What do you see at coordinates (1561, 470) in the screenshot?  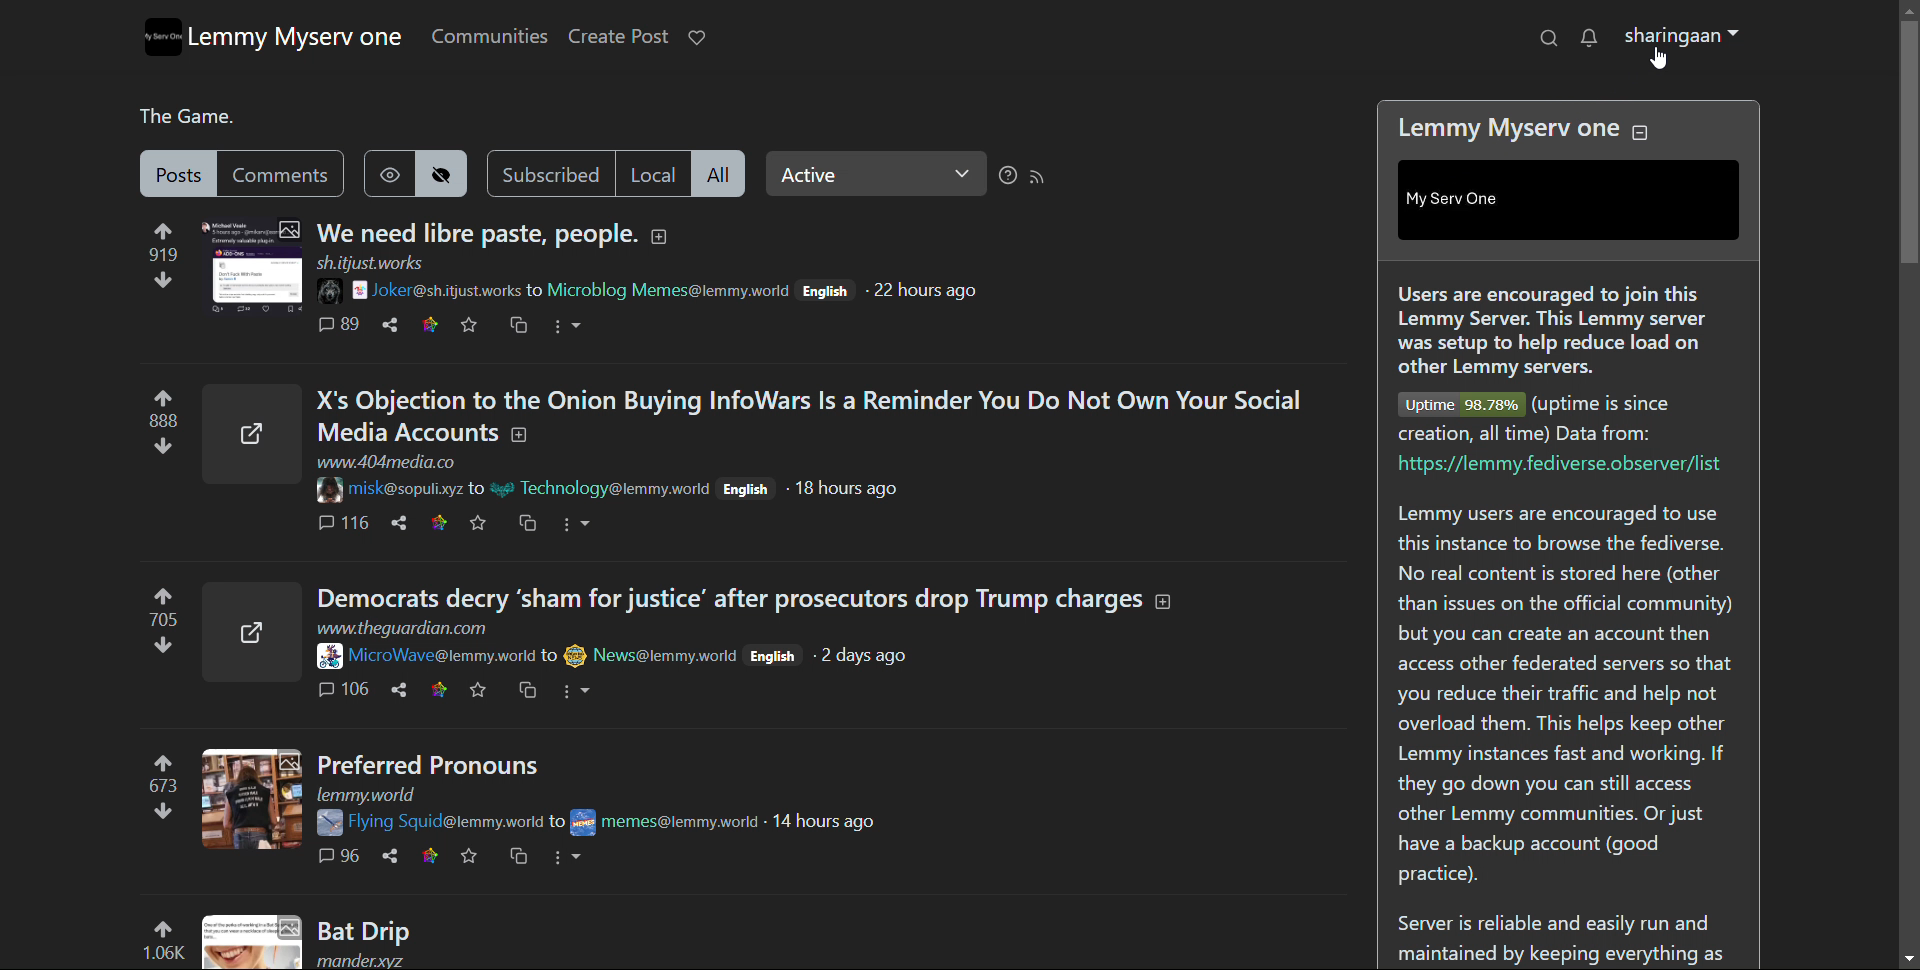 I see `https://lemmy.fediverse.observer/list` at bounding box center [1561, 470].